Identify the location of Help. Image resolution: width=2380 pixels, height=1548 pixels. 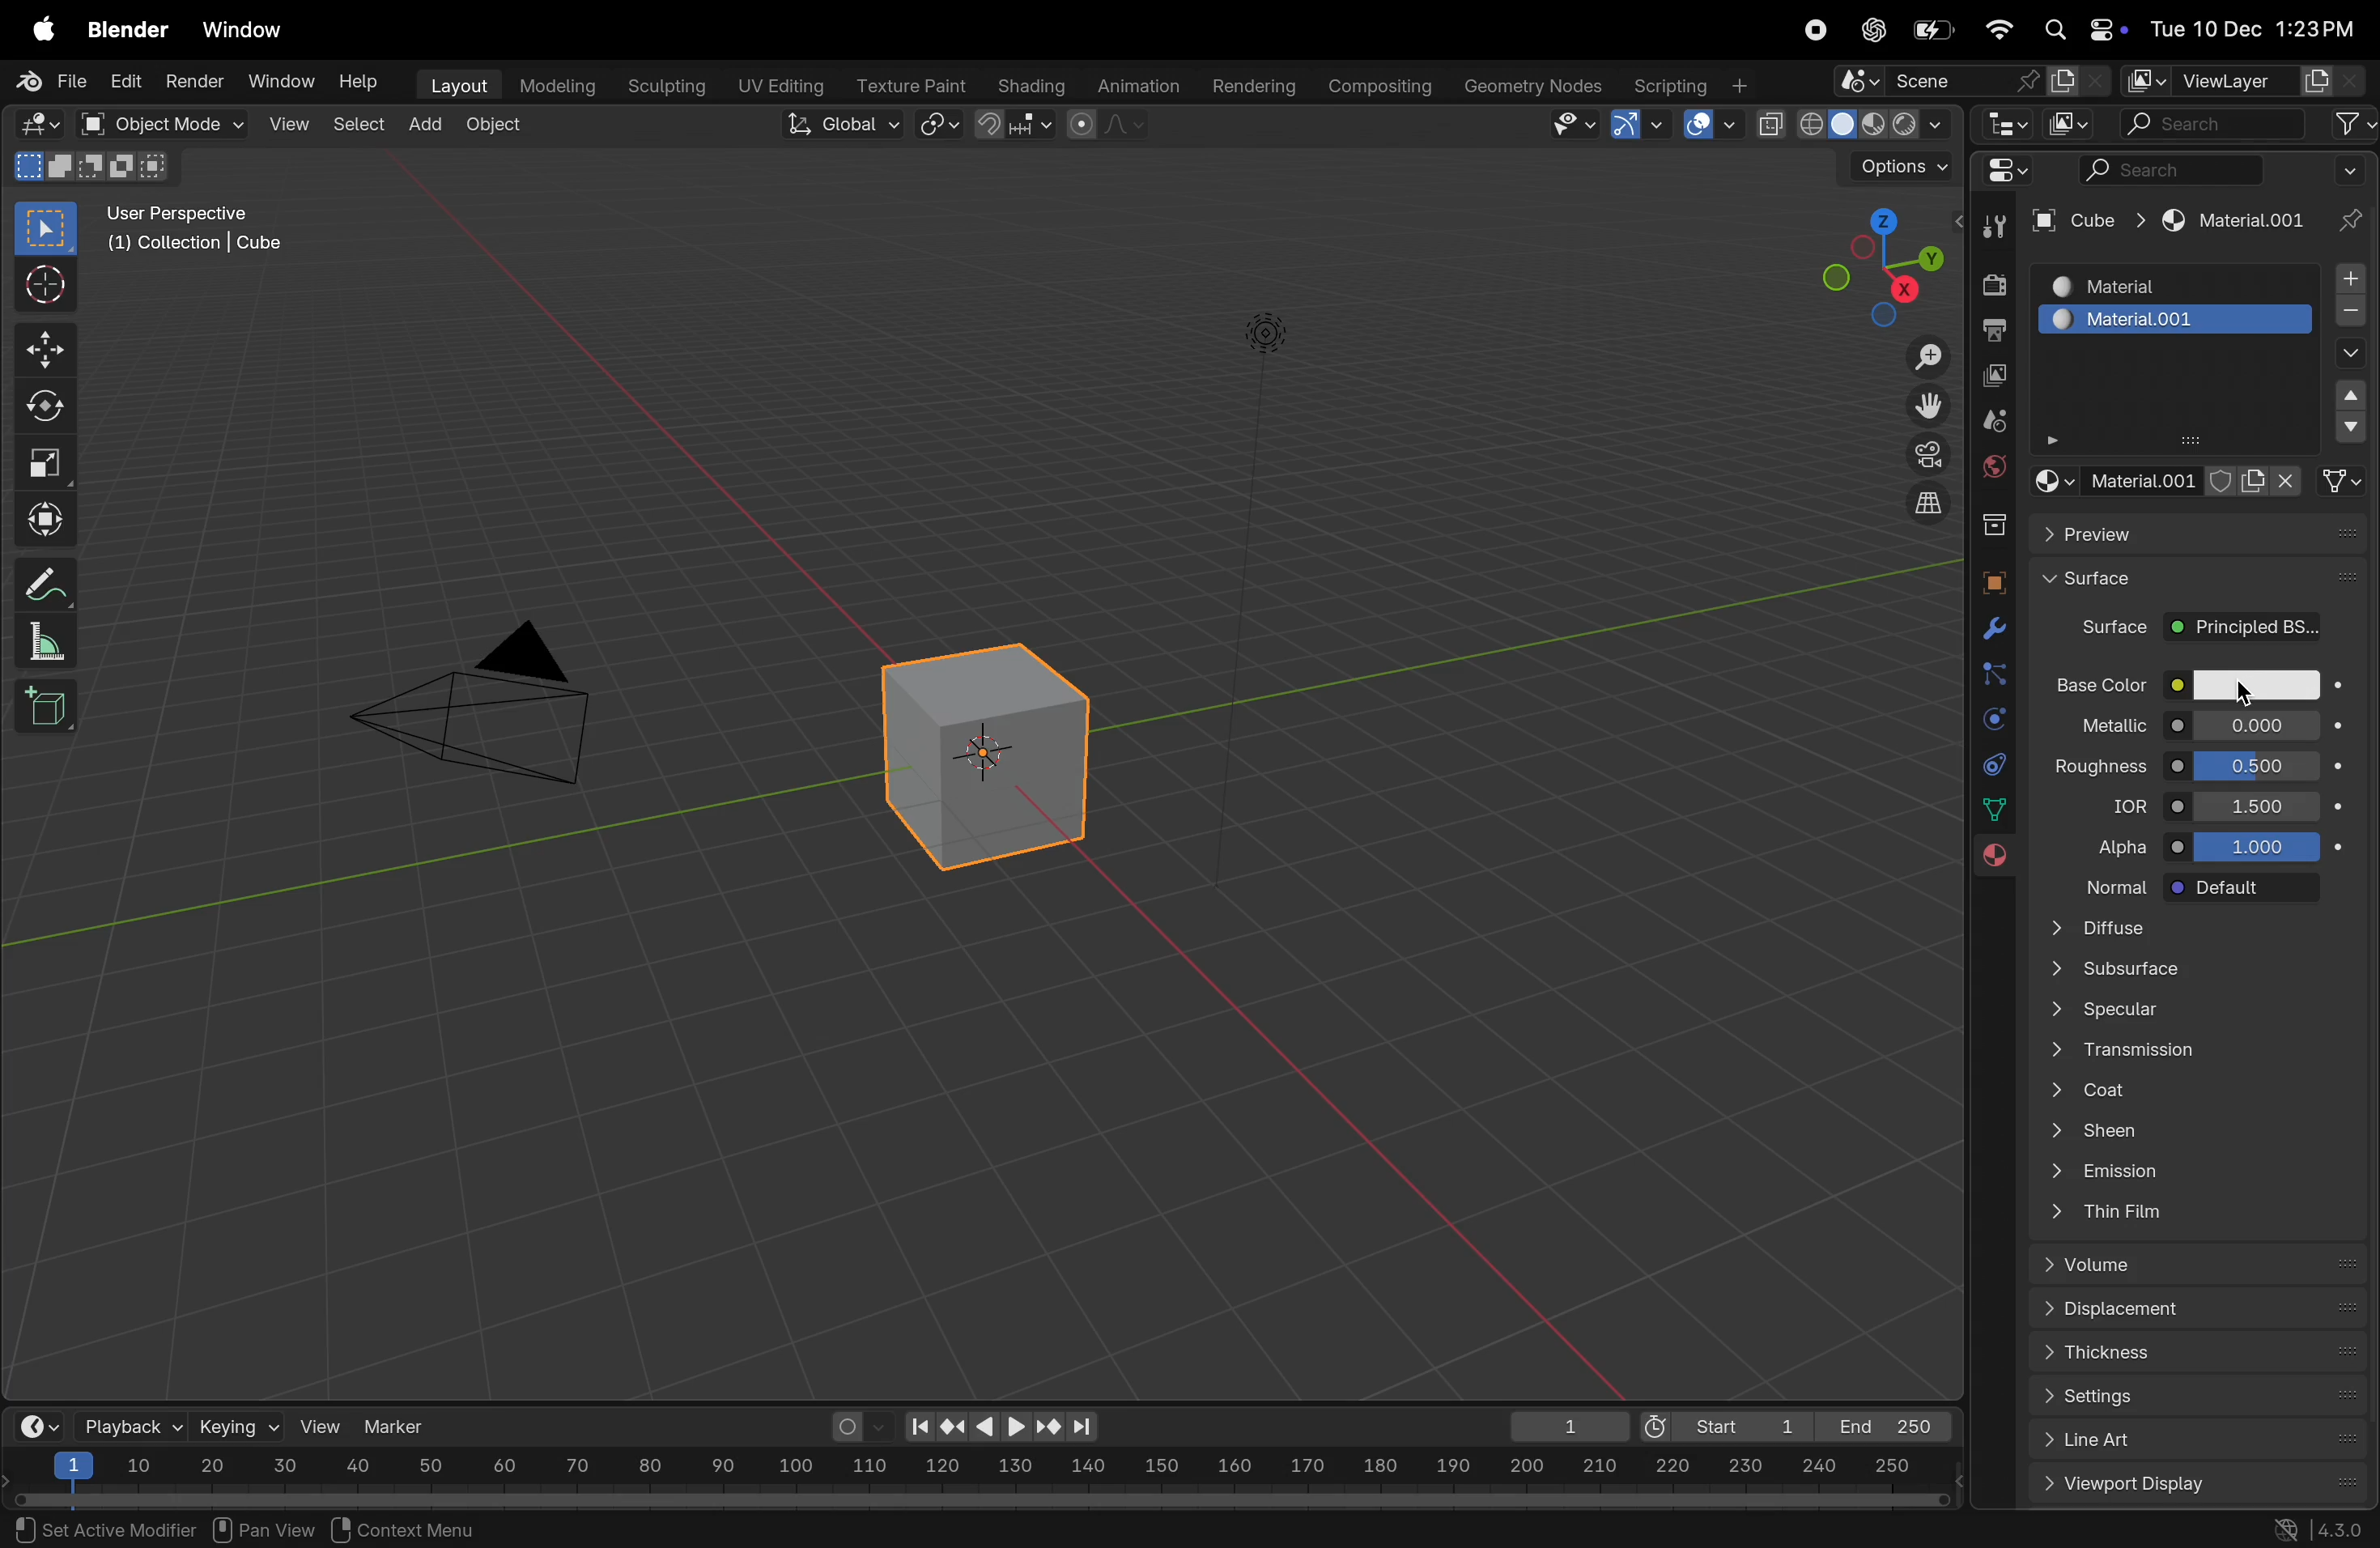
(363, 83).